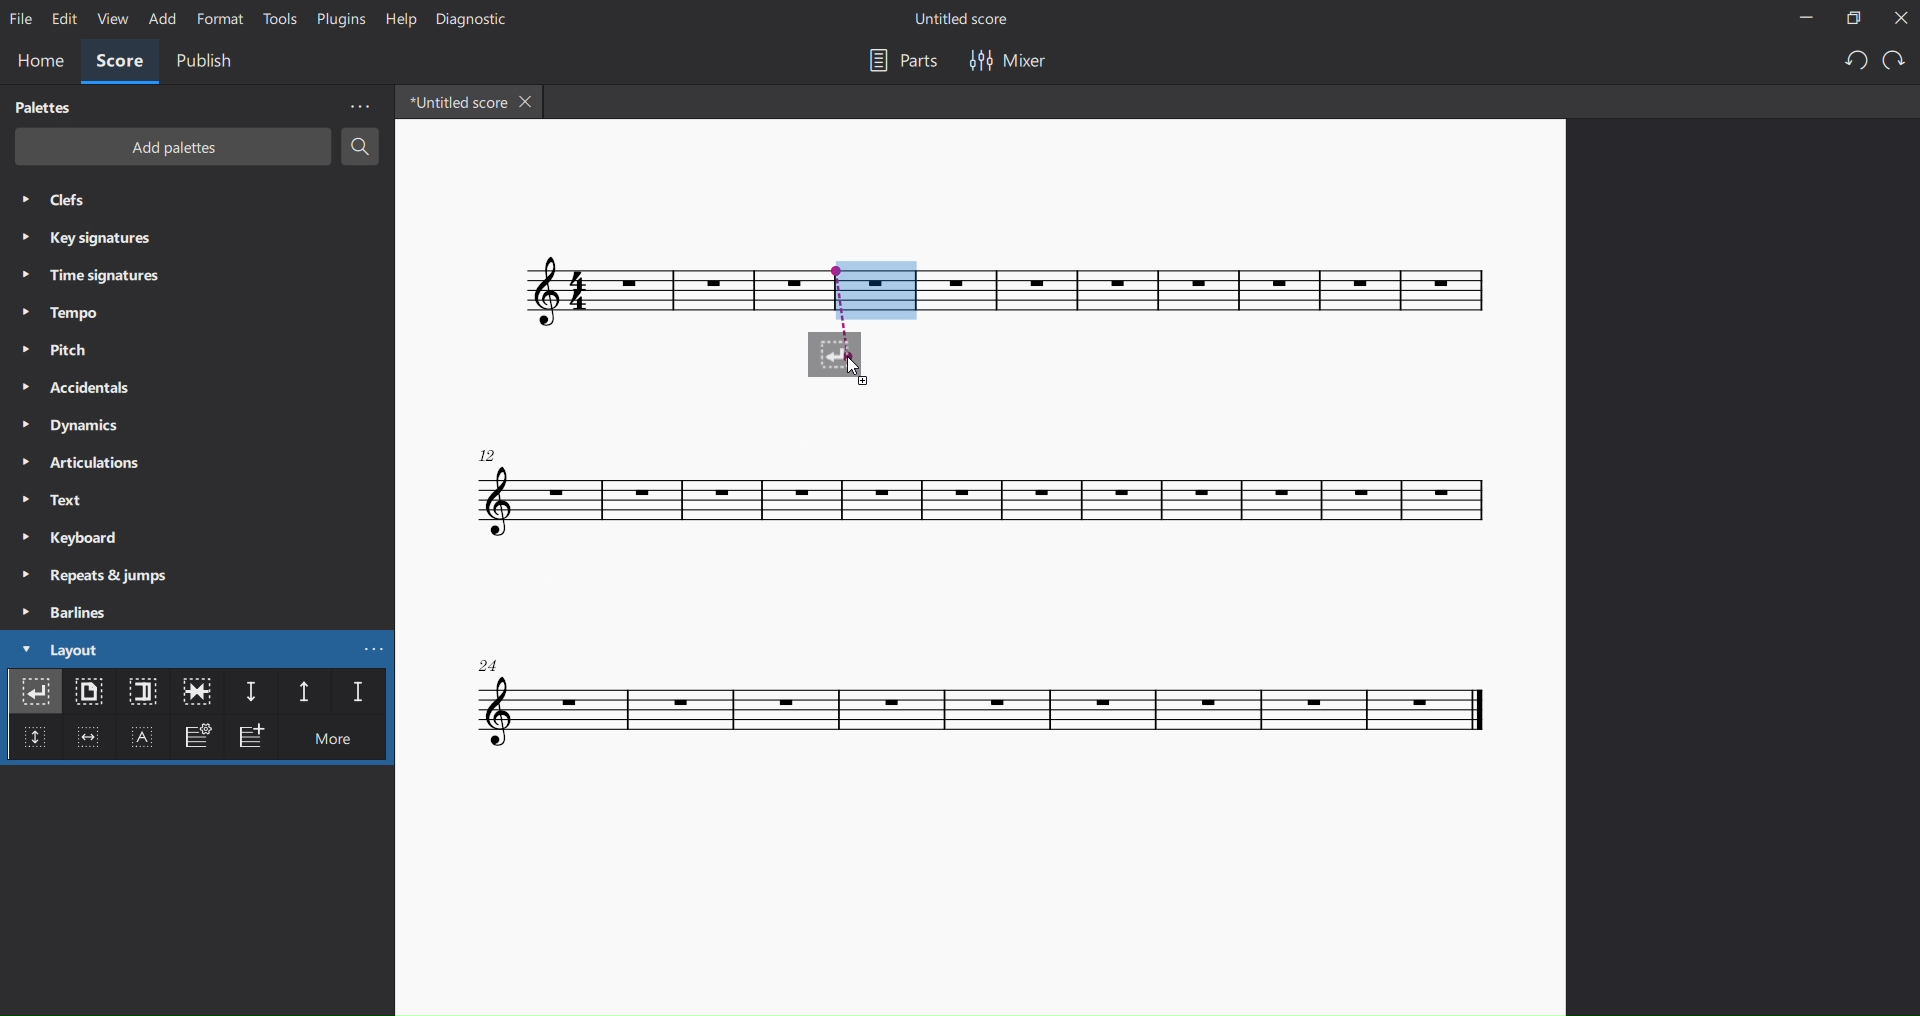  What do you see at coordinates (221, 19) in the screenshot?
I see `format` at bounding box center [221, 19].